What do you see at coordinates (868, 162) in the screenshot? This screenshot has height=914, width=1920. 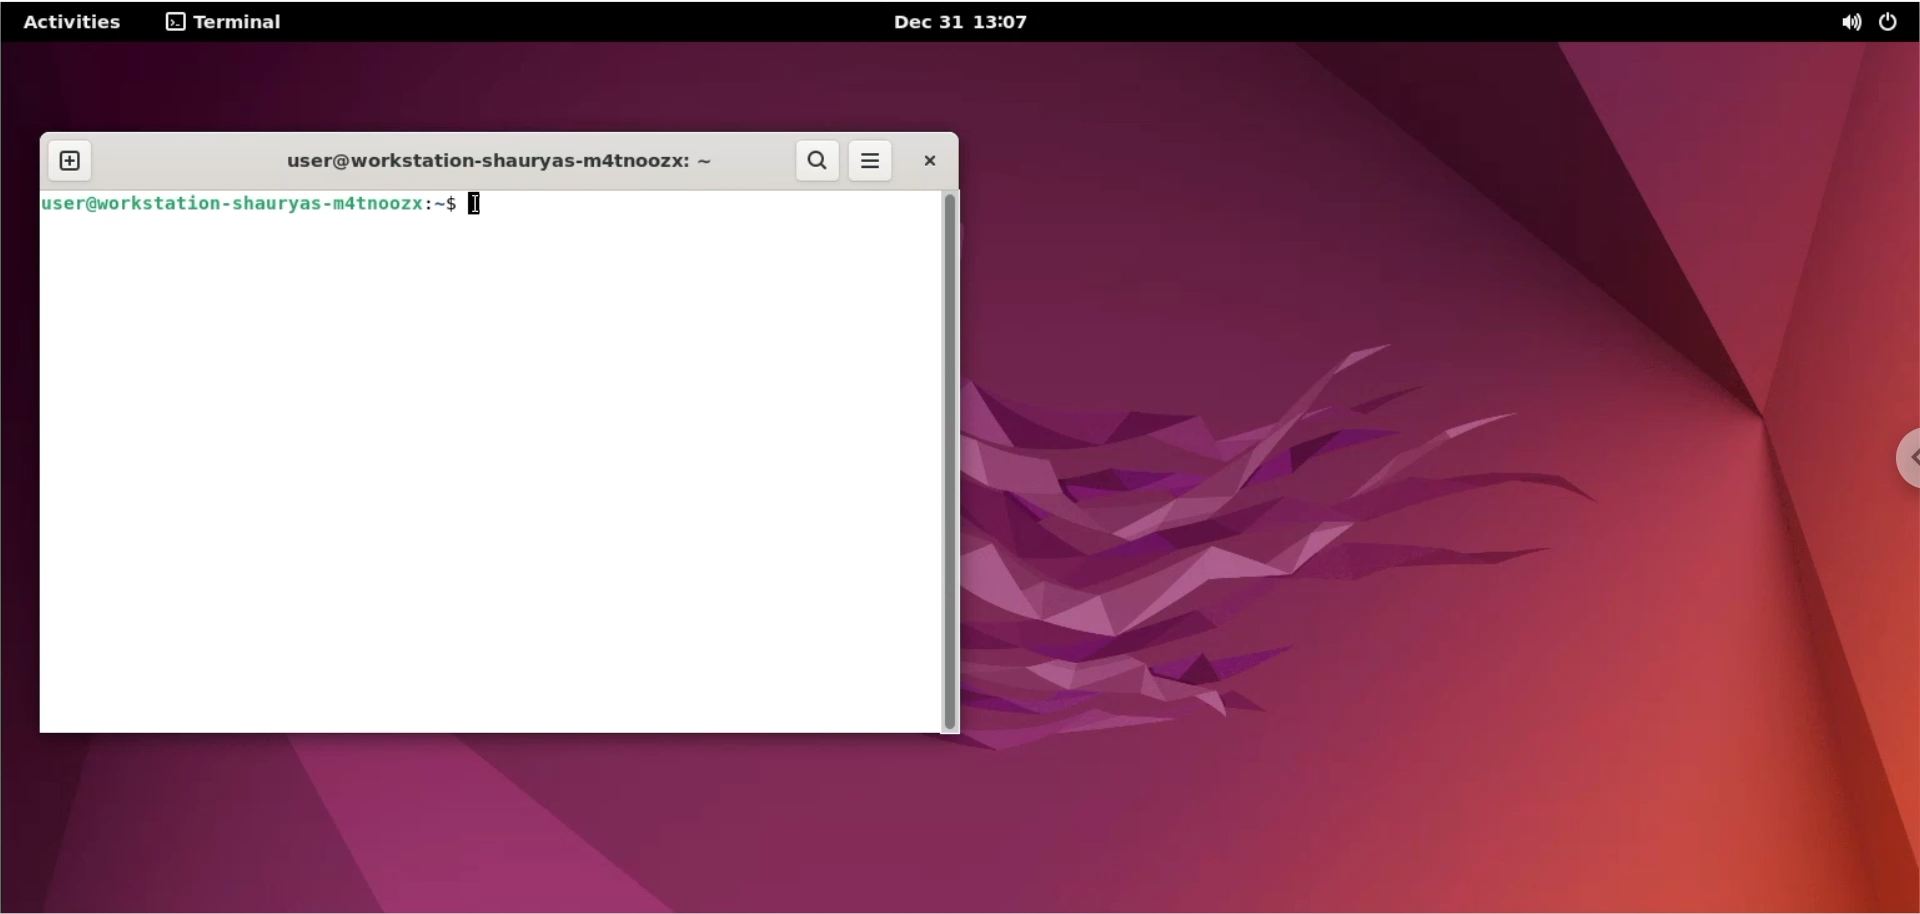 I see `more options` at bounding box center [868, 162].